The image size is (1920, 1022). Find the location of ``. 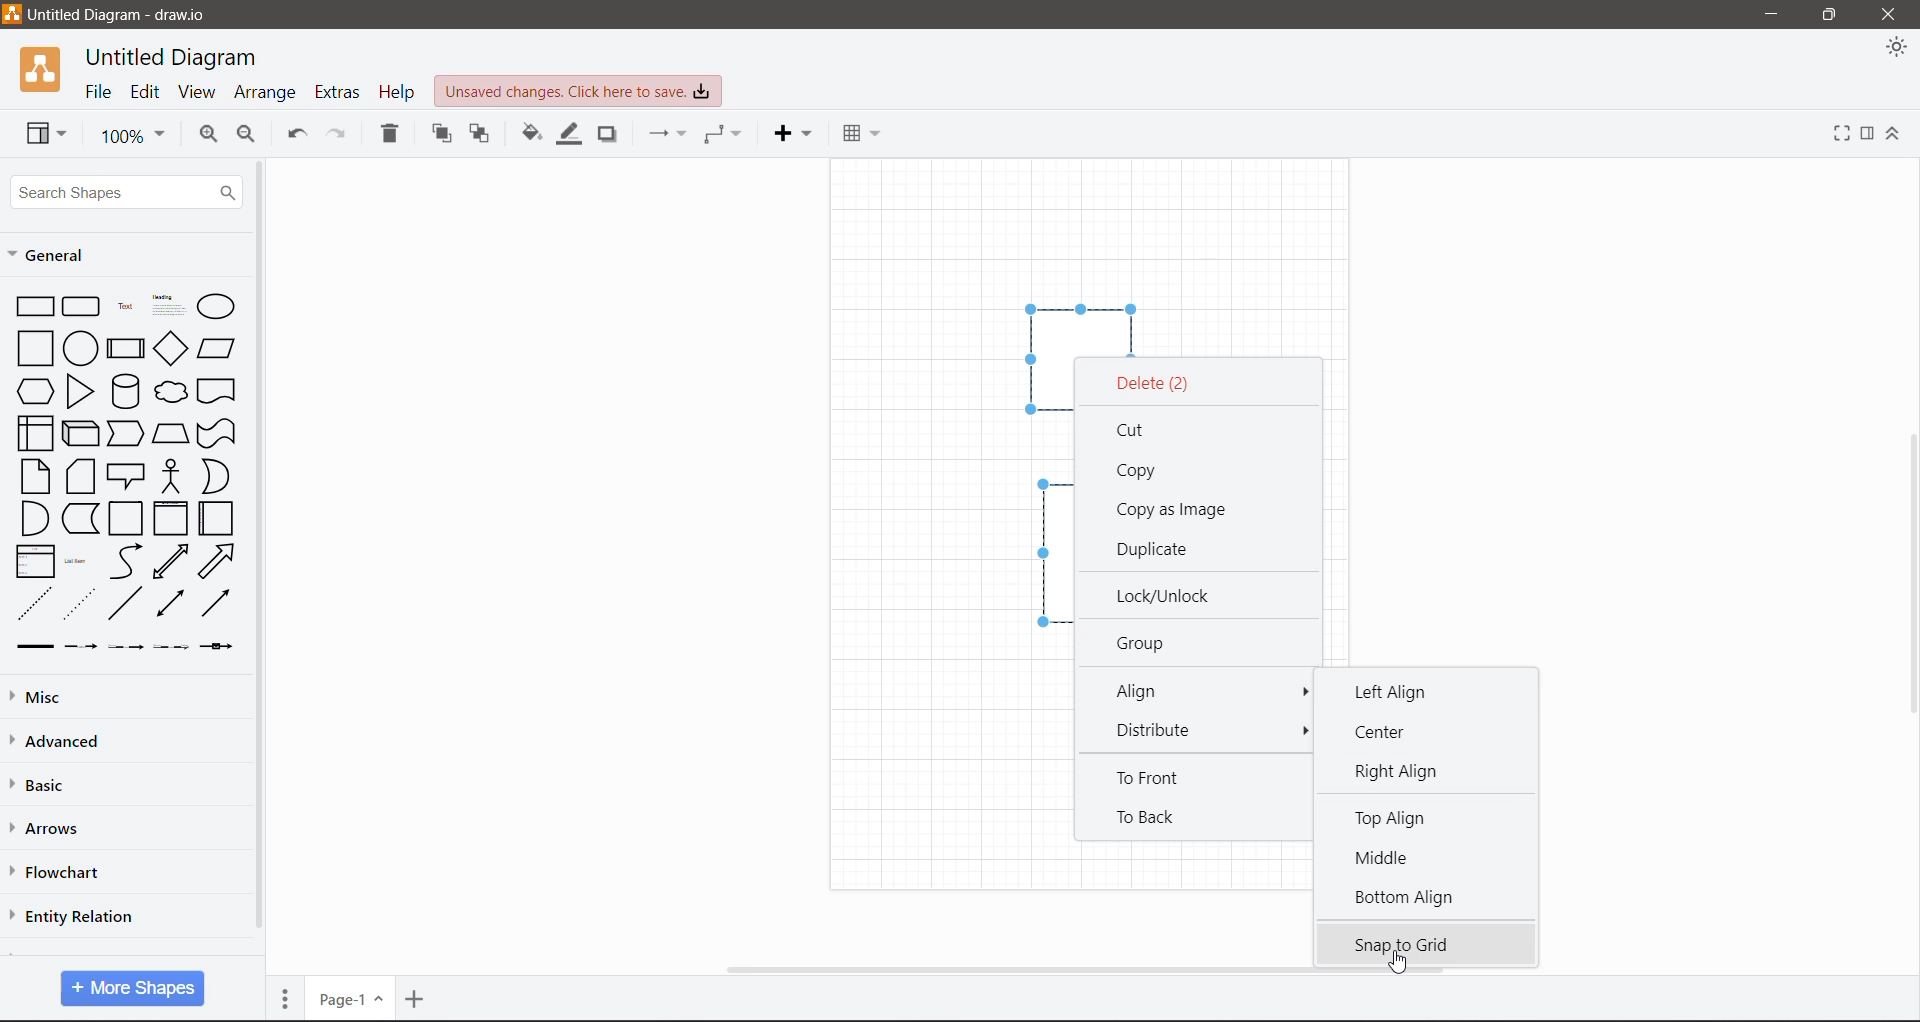

 is located at coordinates (175, 57).